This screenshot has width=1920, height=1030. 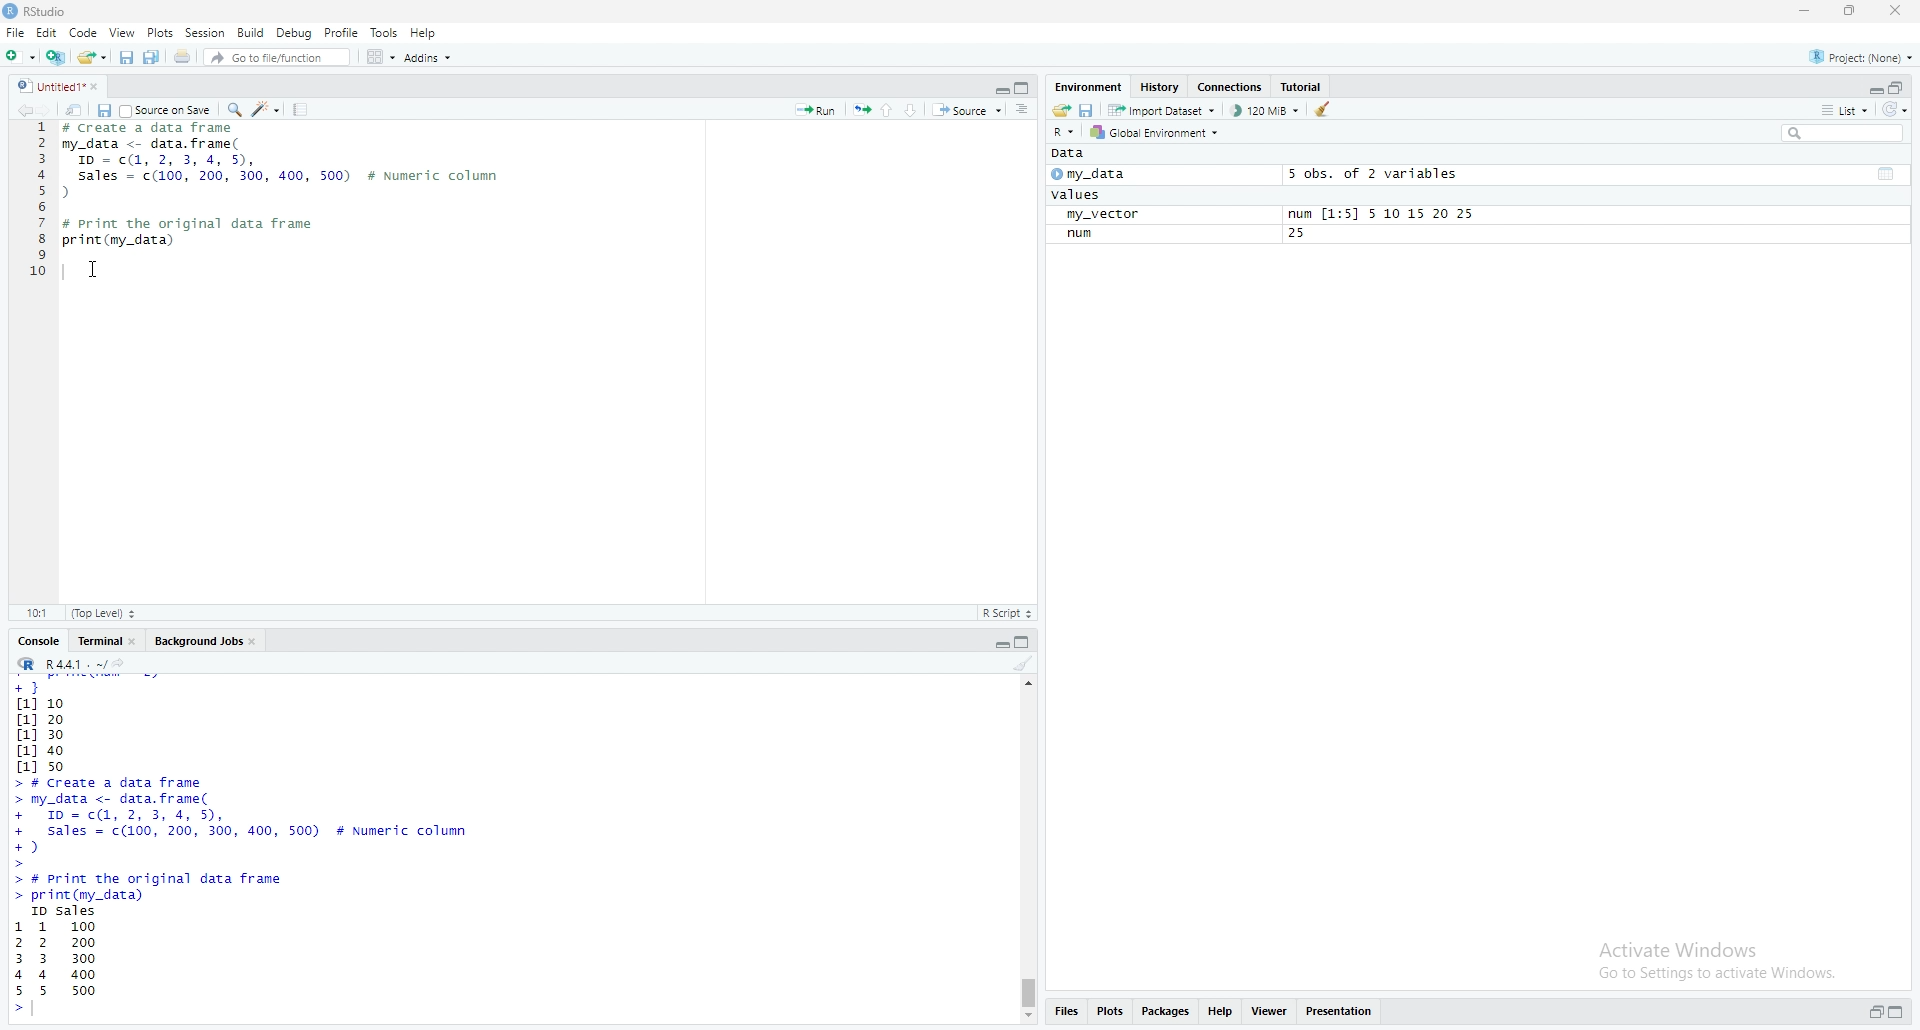 I want to click on my_data, so click(x=1110, y=177).